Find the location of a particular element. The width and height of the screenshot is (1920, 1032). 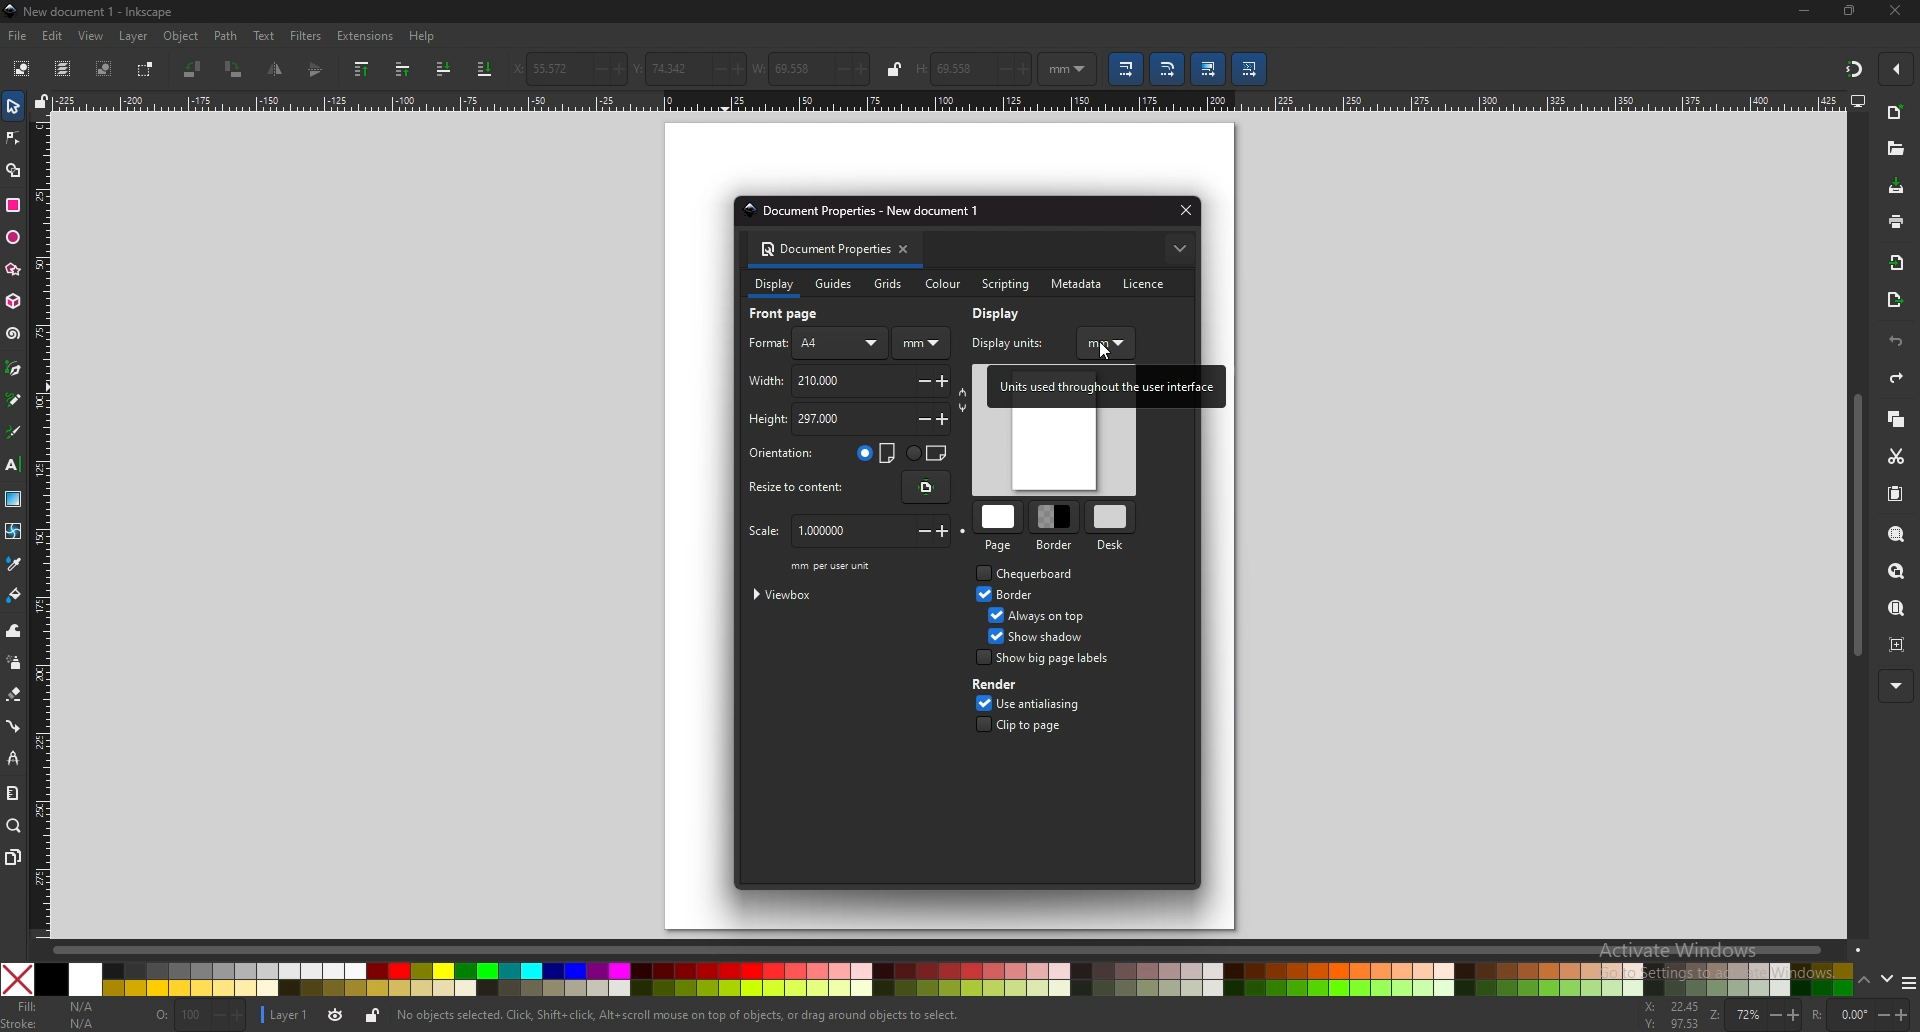

horizontal coordinate is located at coordinates (540, 70).